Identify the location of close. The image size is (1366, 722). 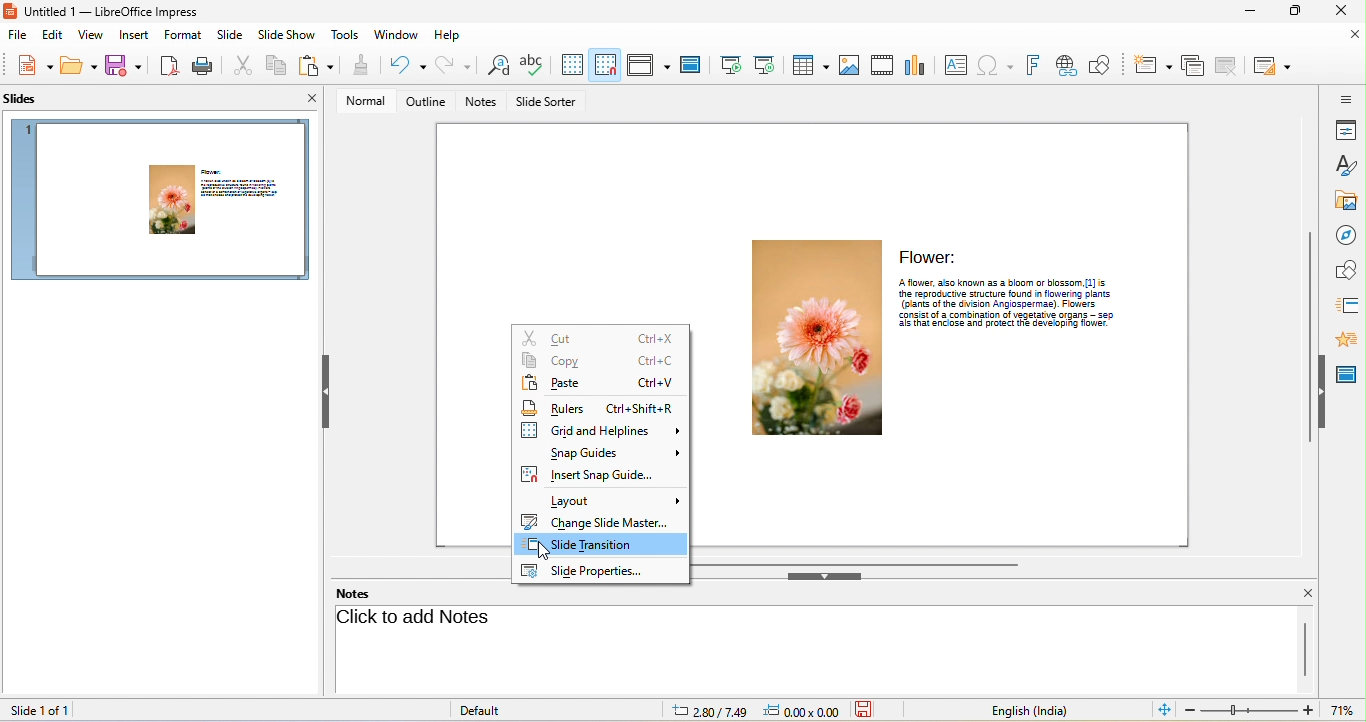
(1340, 11).